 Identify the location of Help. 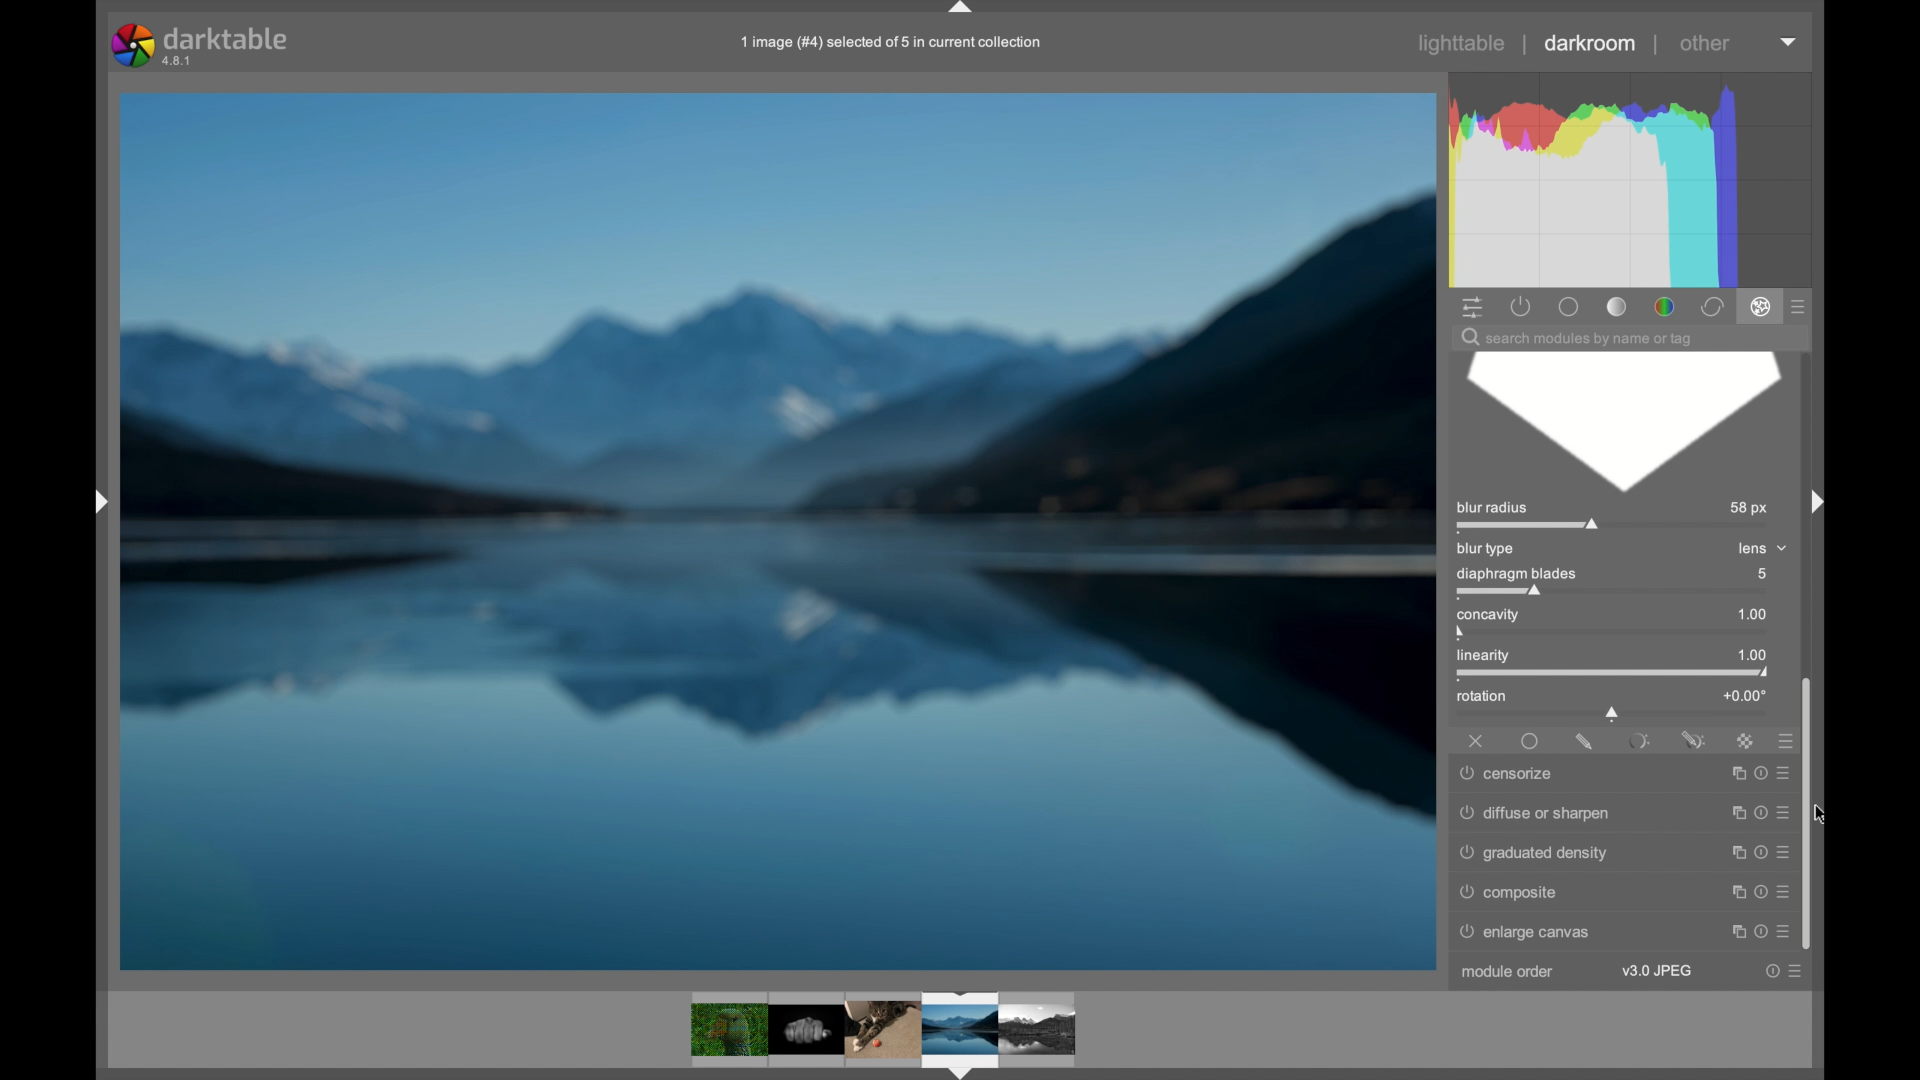
(1760, 928).